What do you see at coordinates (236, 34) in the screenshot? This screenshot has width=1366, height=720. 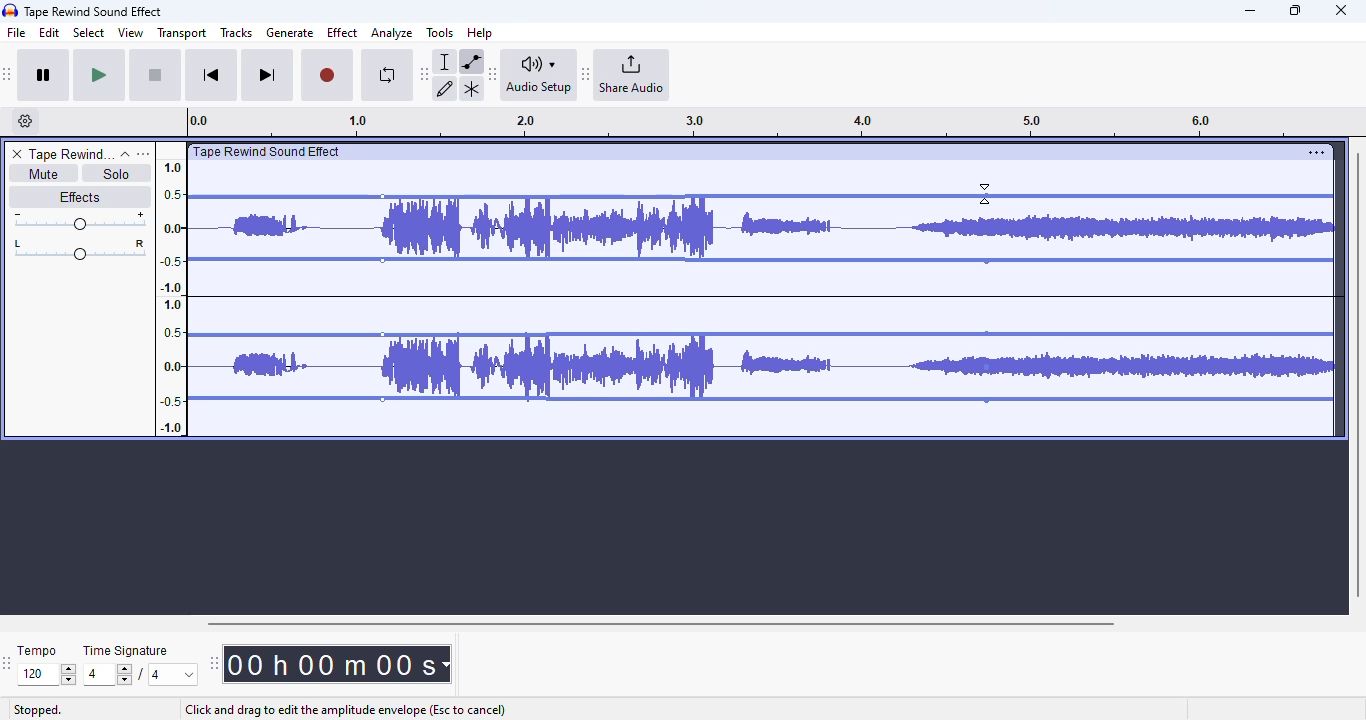 I see `tracks` at bounding box center [236, 34].